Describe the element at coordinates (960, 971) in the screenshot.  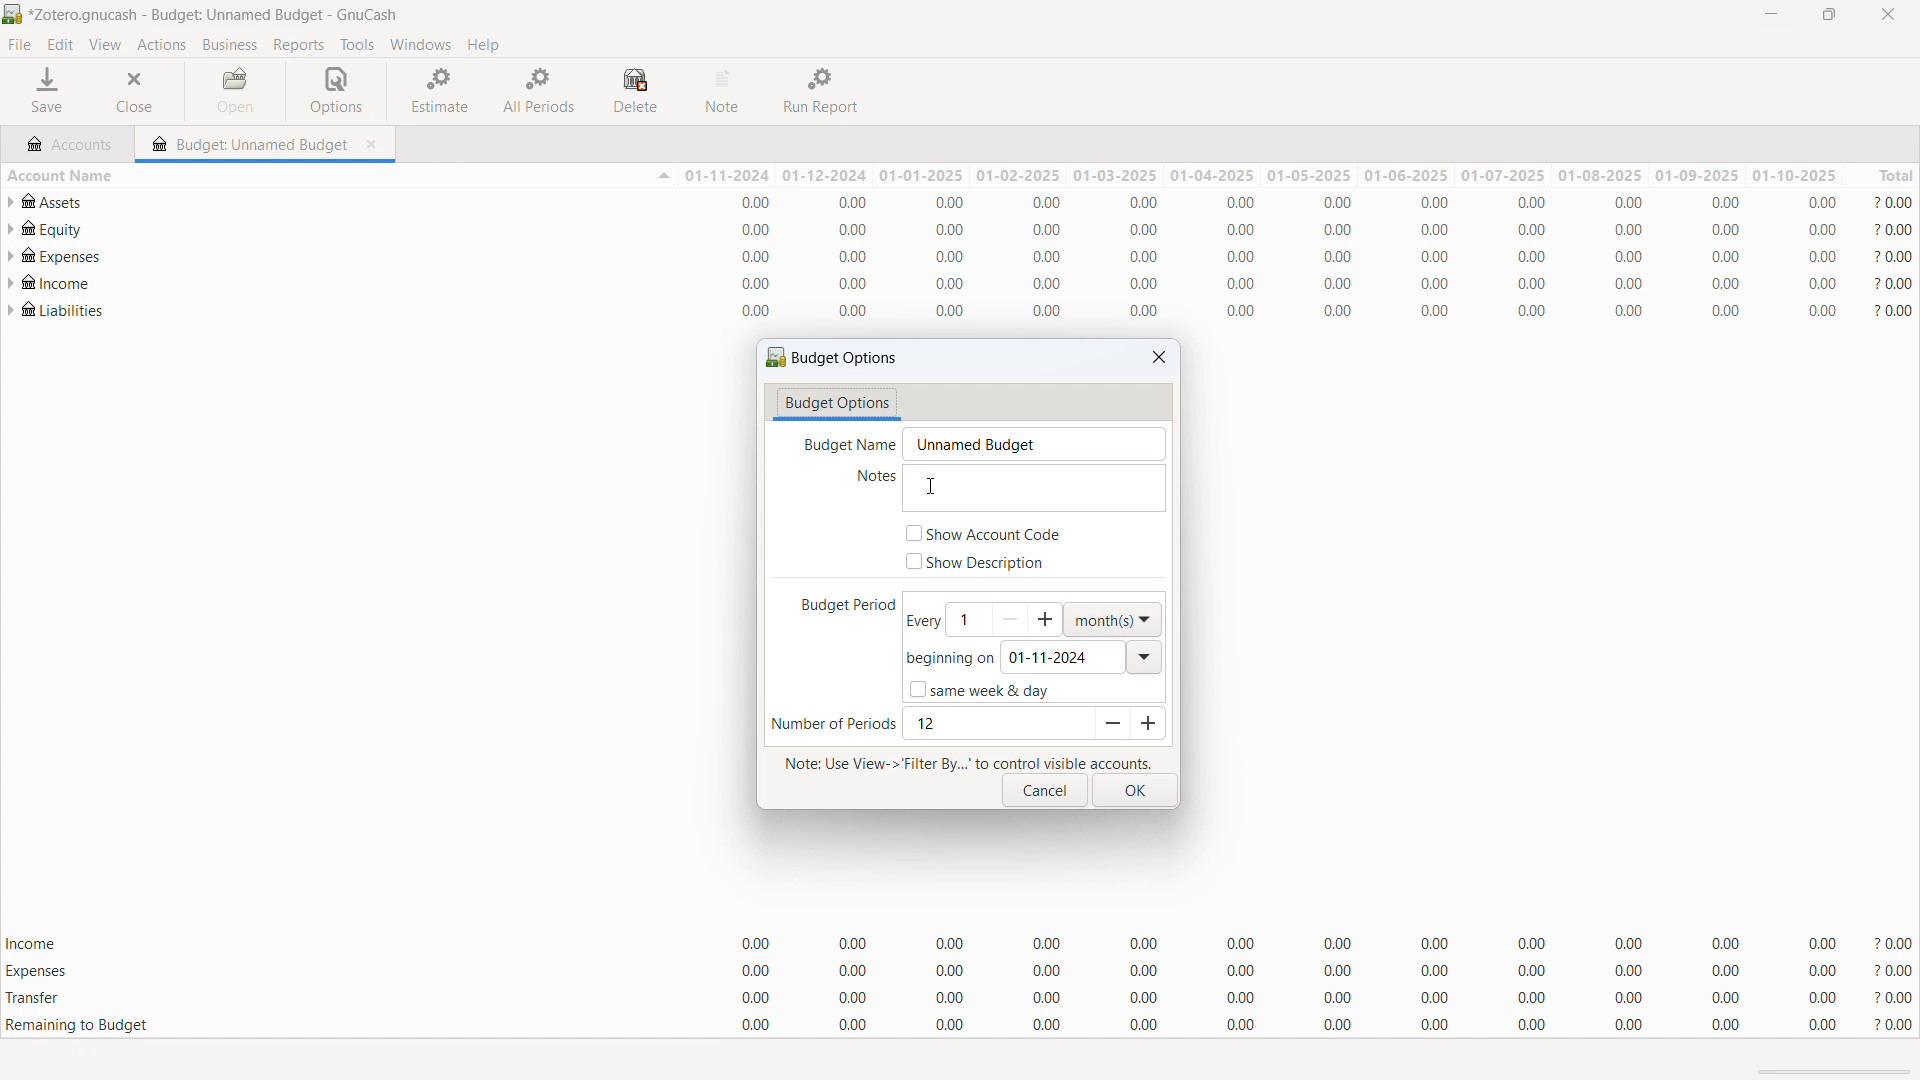
I see `expenses total` at that location.